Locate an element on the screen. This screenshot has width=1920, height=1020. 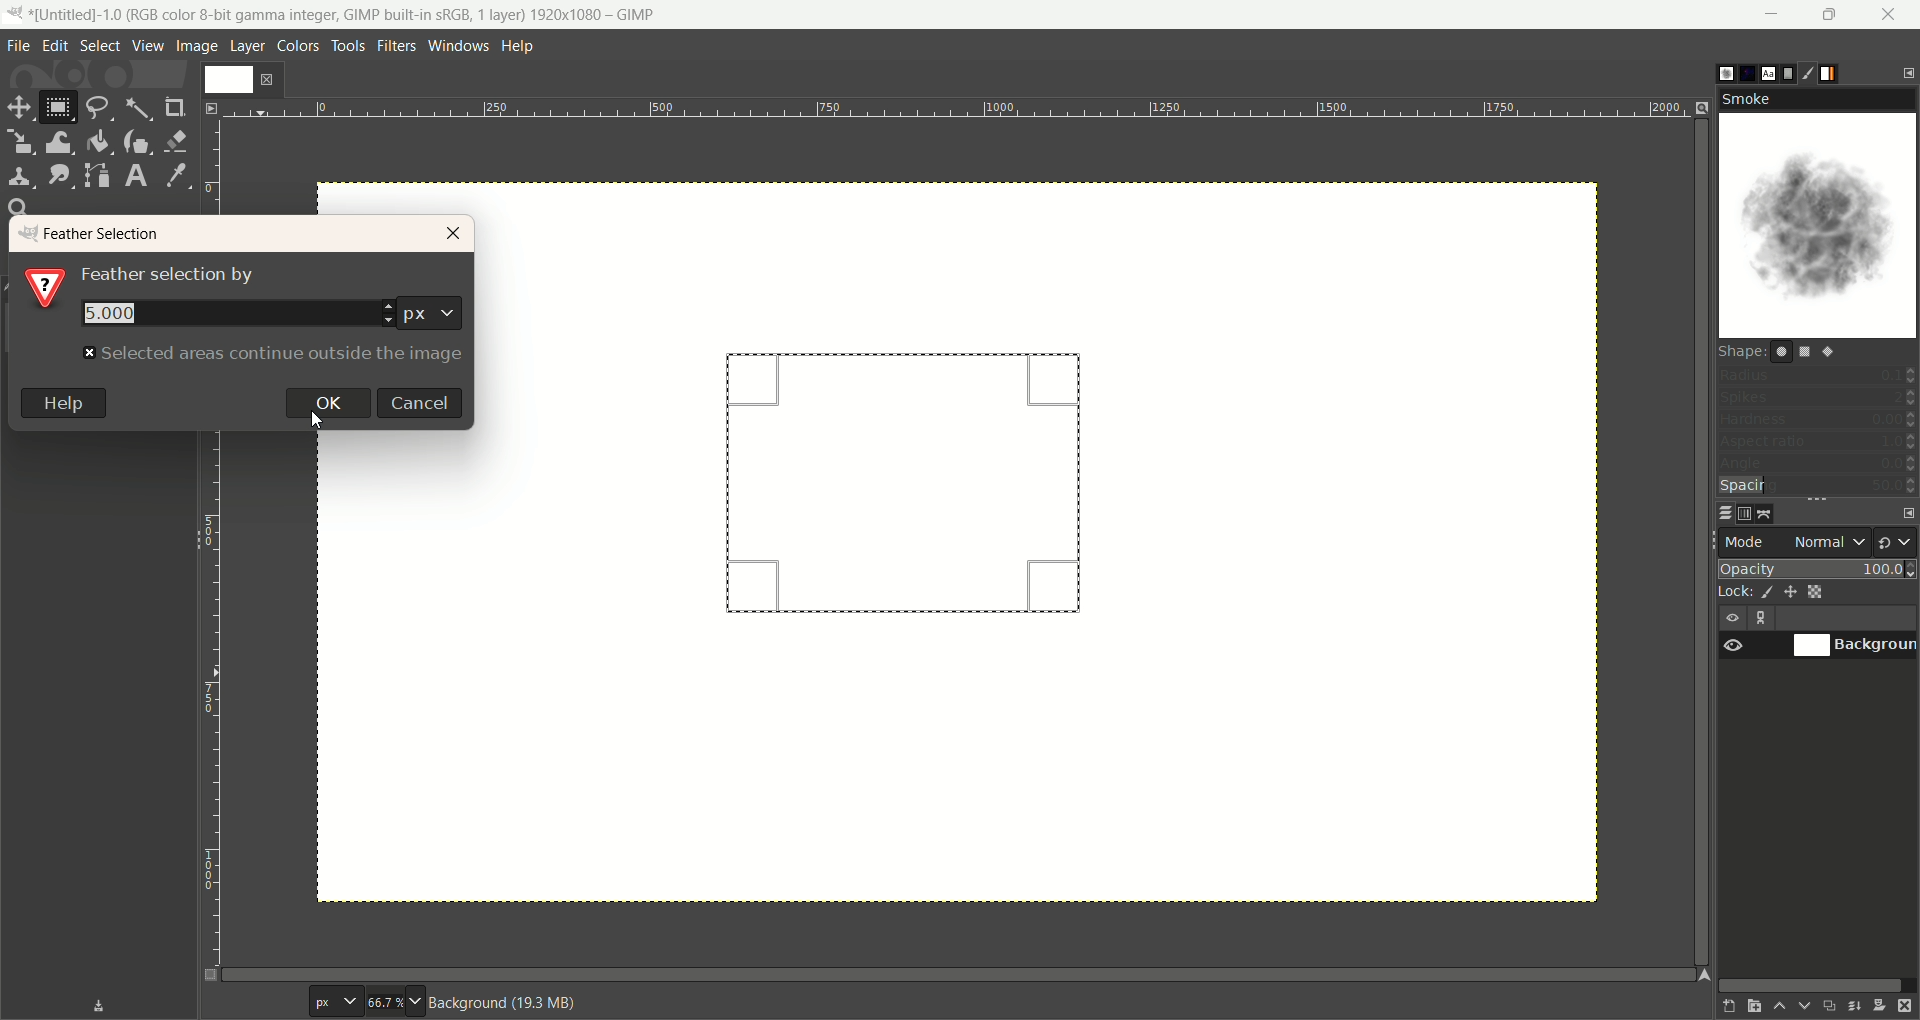
angle is located at coordinates (1819, 466).